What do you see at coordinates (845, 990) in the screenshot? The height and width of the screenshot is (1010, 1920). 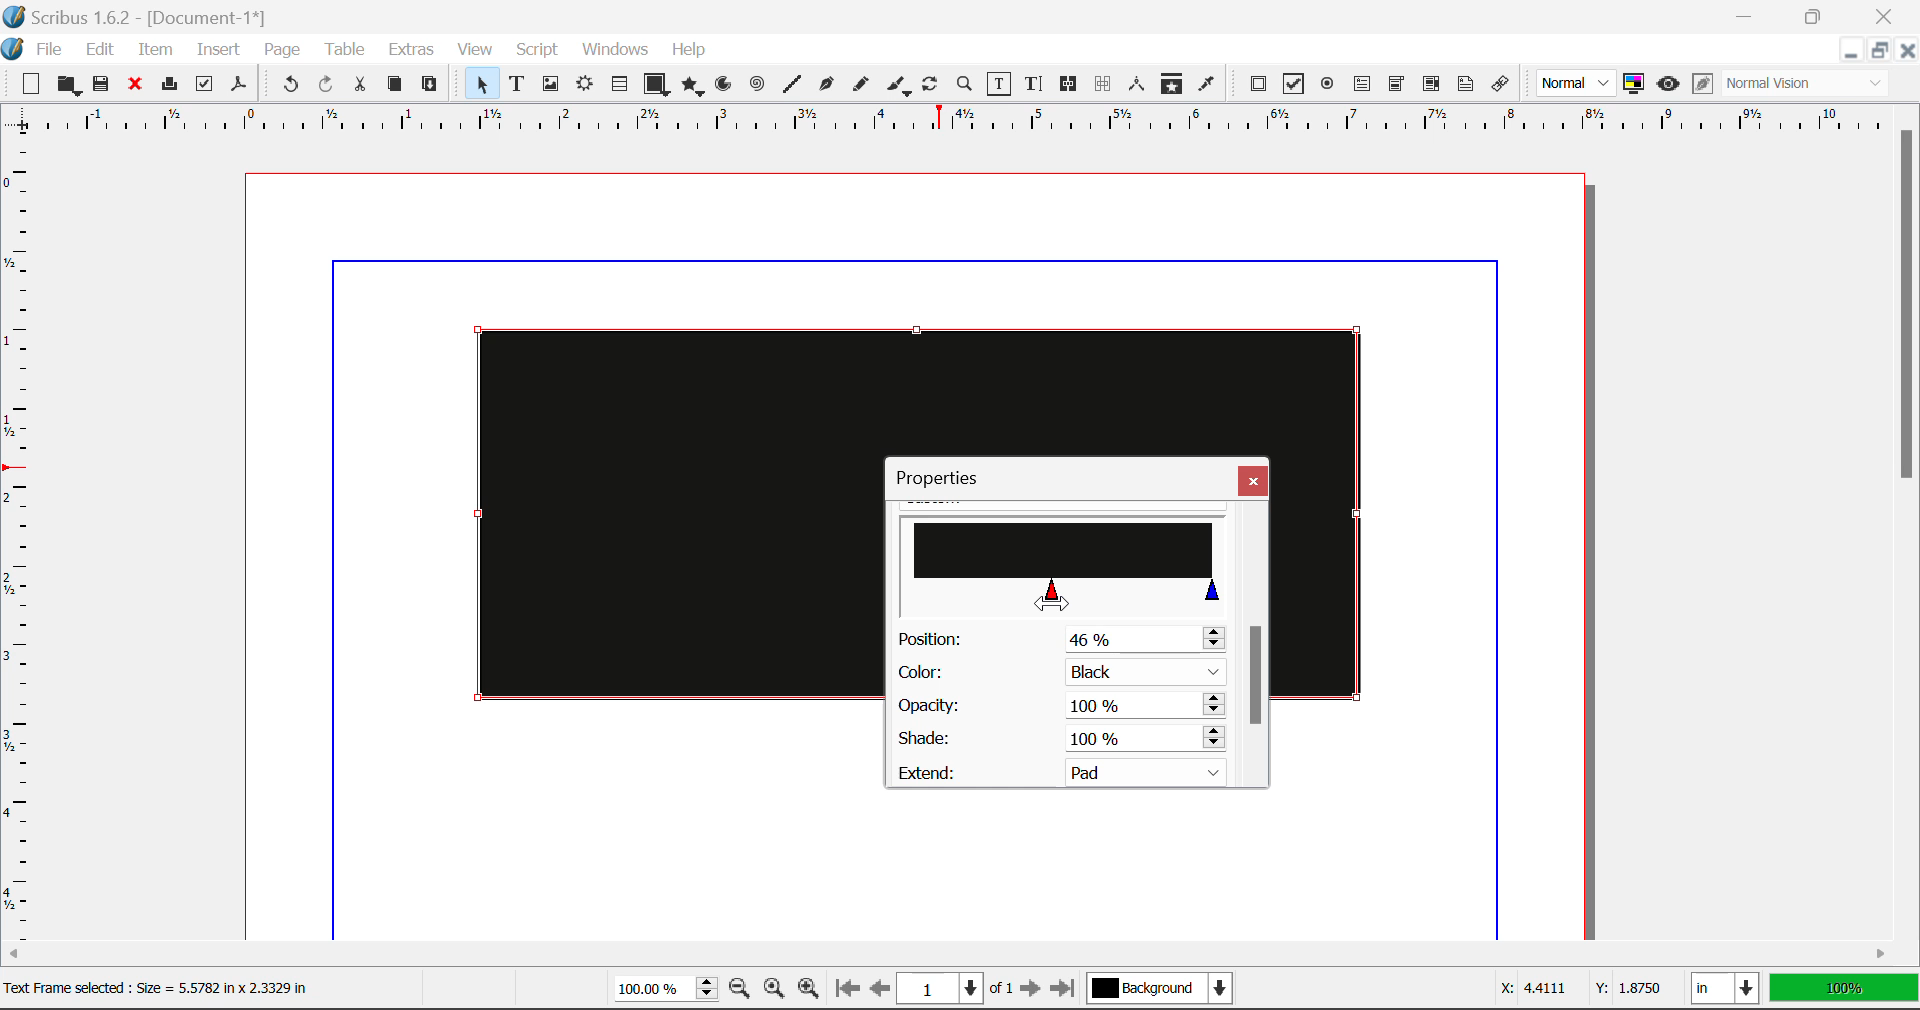 I see `First Page` at bounding box center [845, 990].